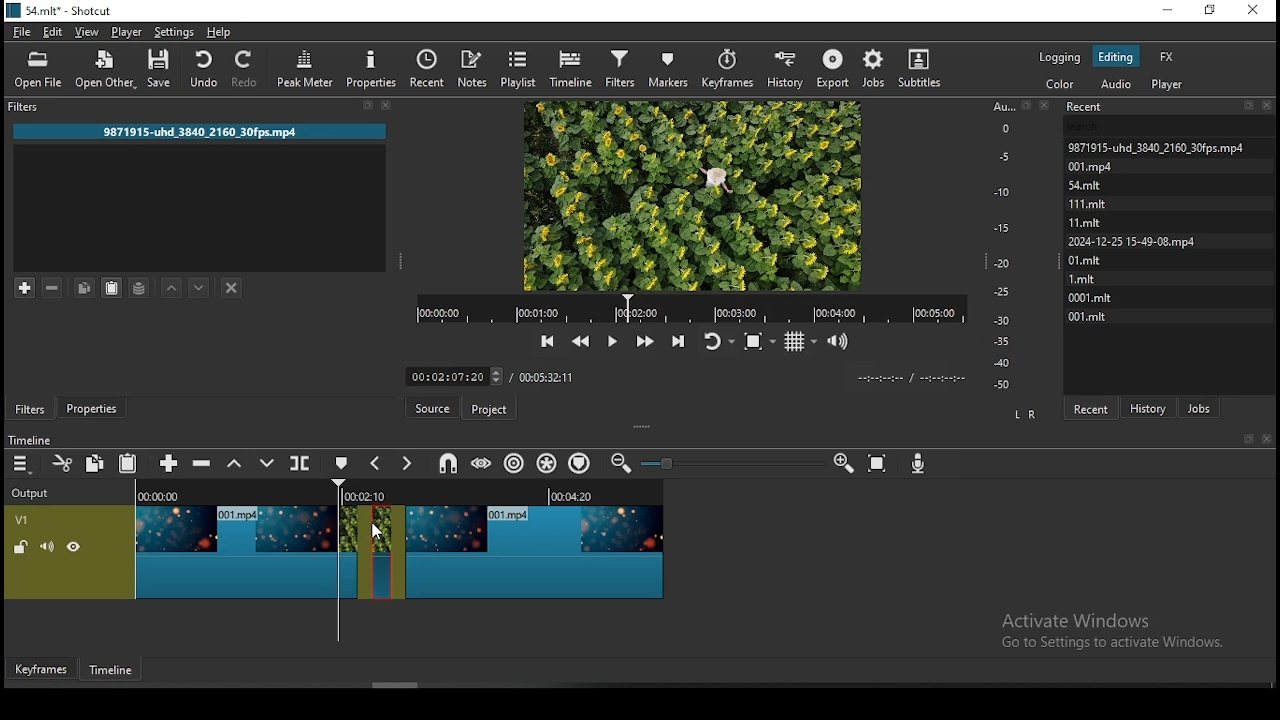 Image resolution: width=1280 pixels, height=720 pixels. I want to click on move filter down, so click(199, 286).